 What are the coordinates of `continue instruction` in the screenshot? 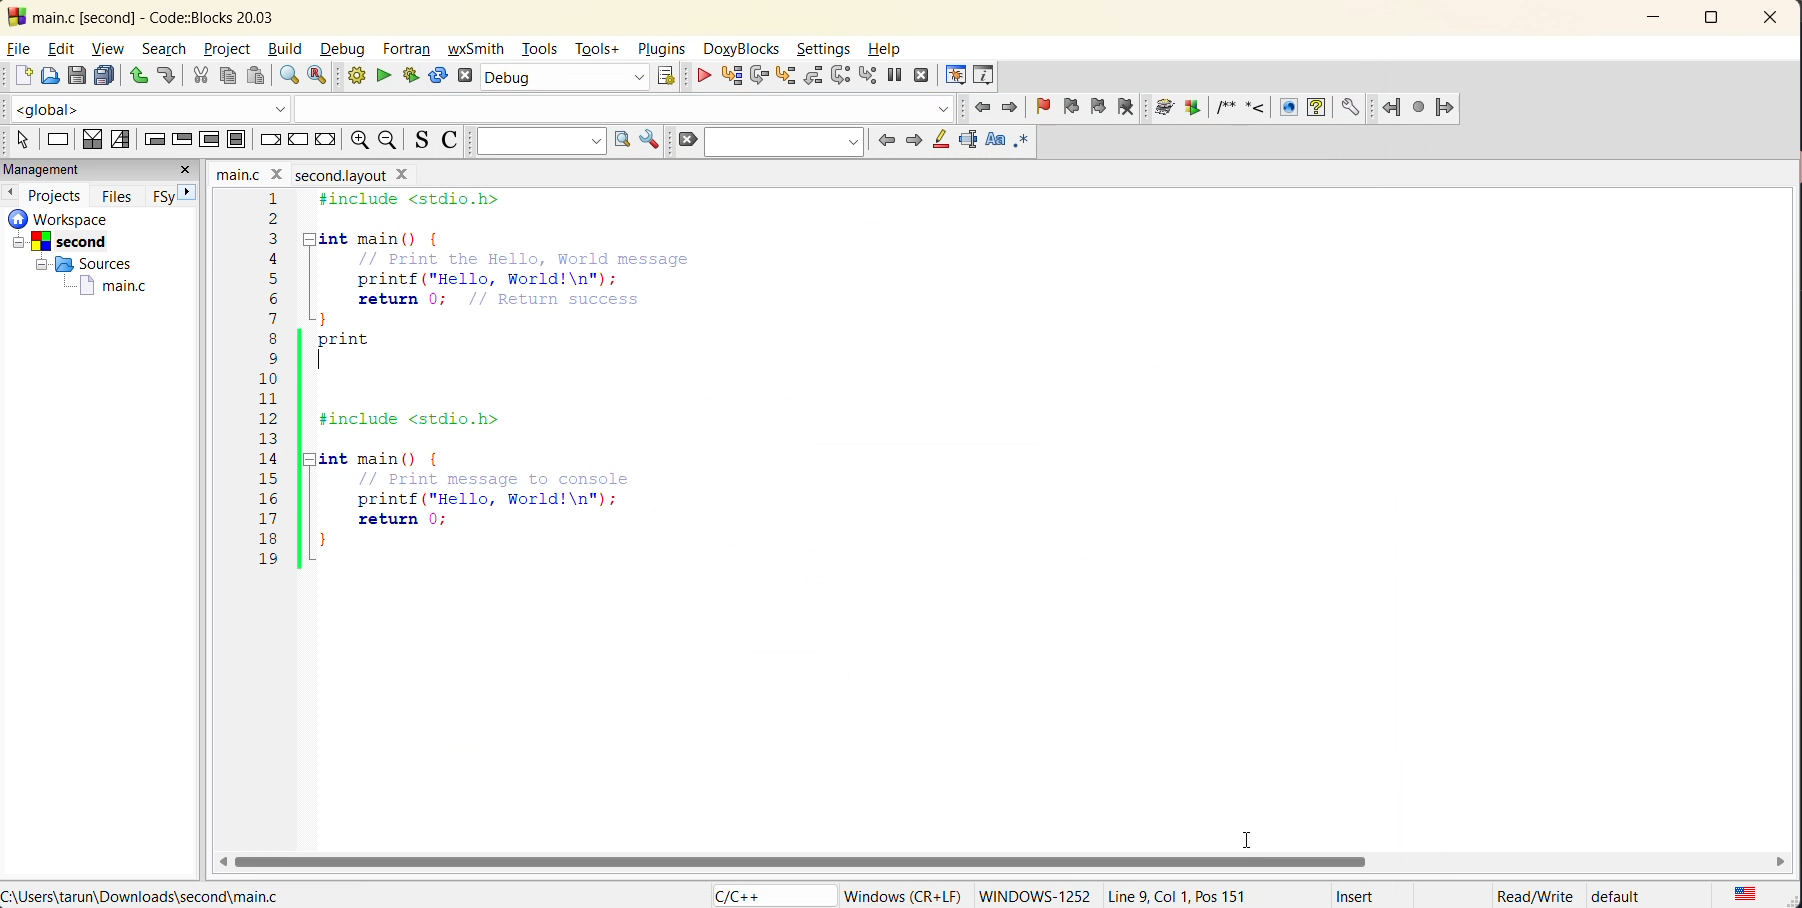 It's located at (300, 139).